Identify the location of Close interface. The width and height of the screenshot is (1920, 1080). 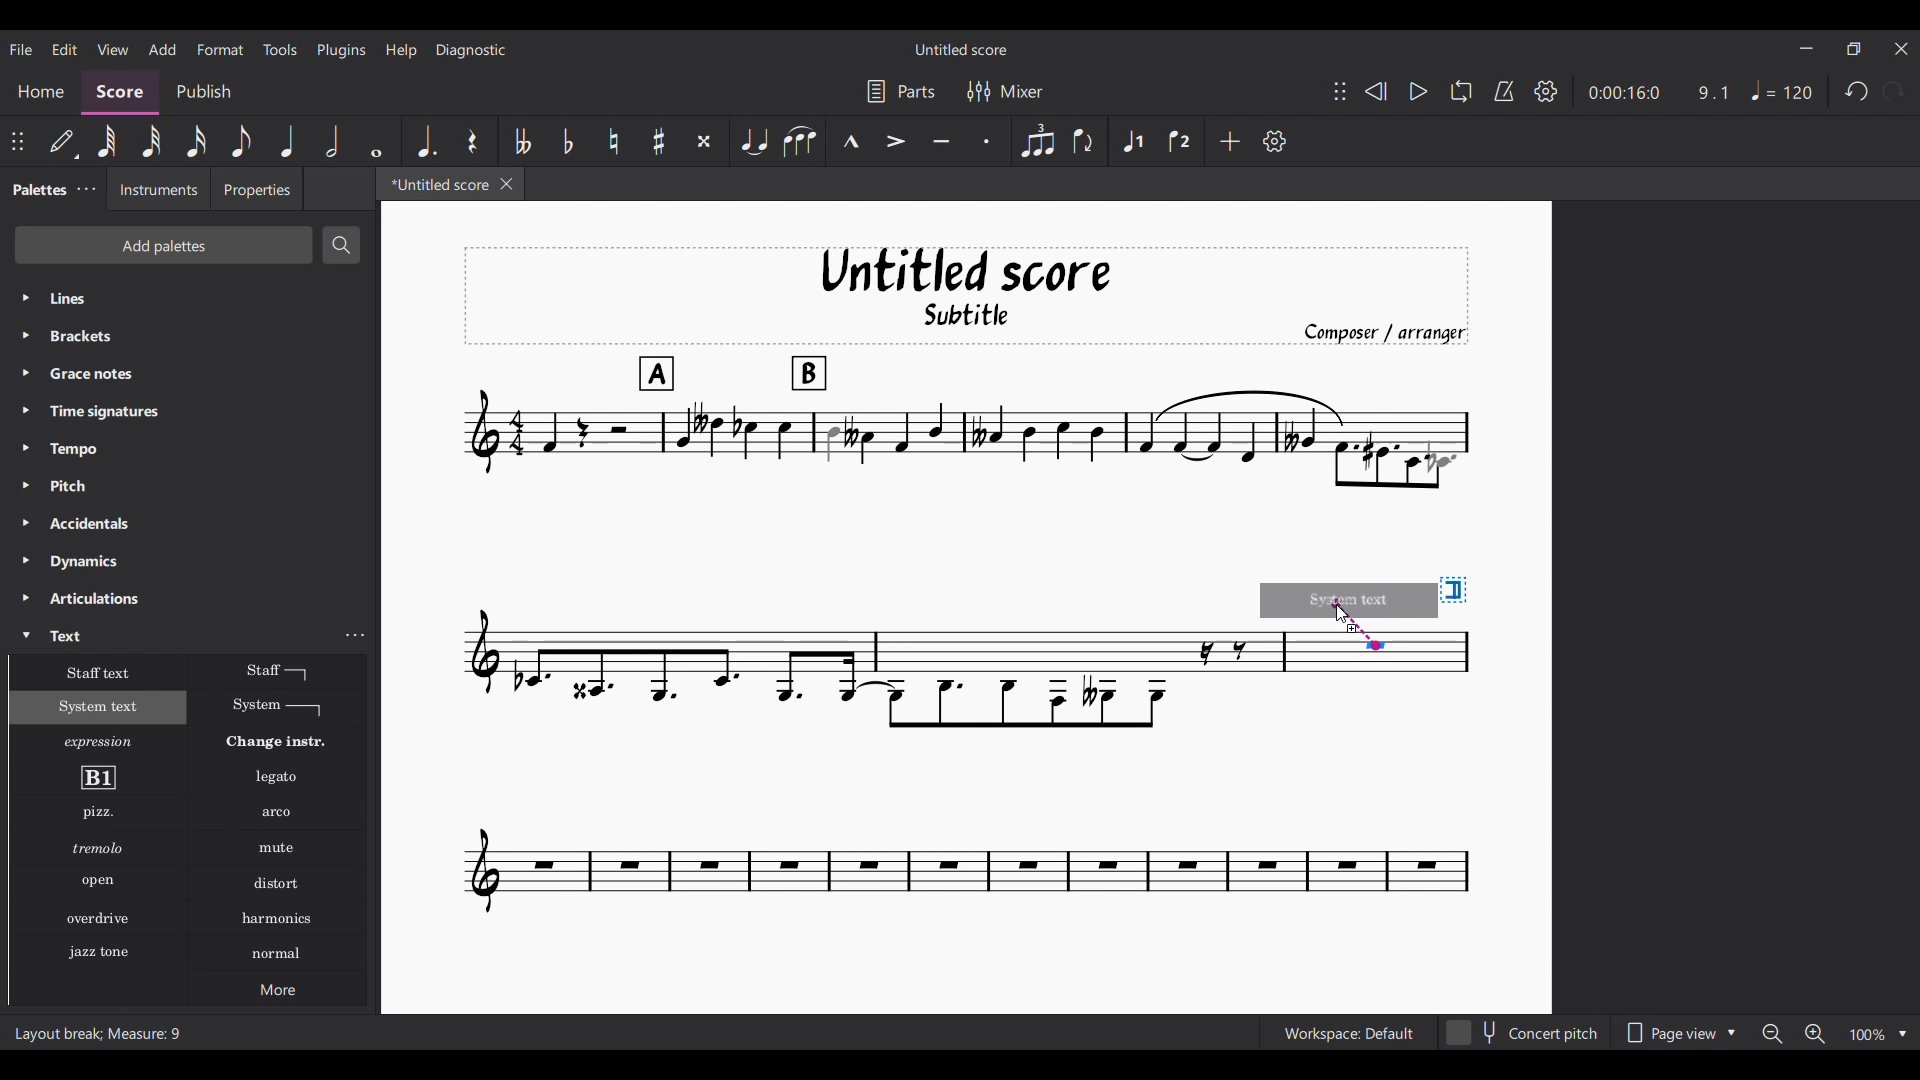
(1902, 49).